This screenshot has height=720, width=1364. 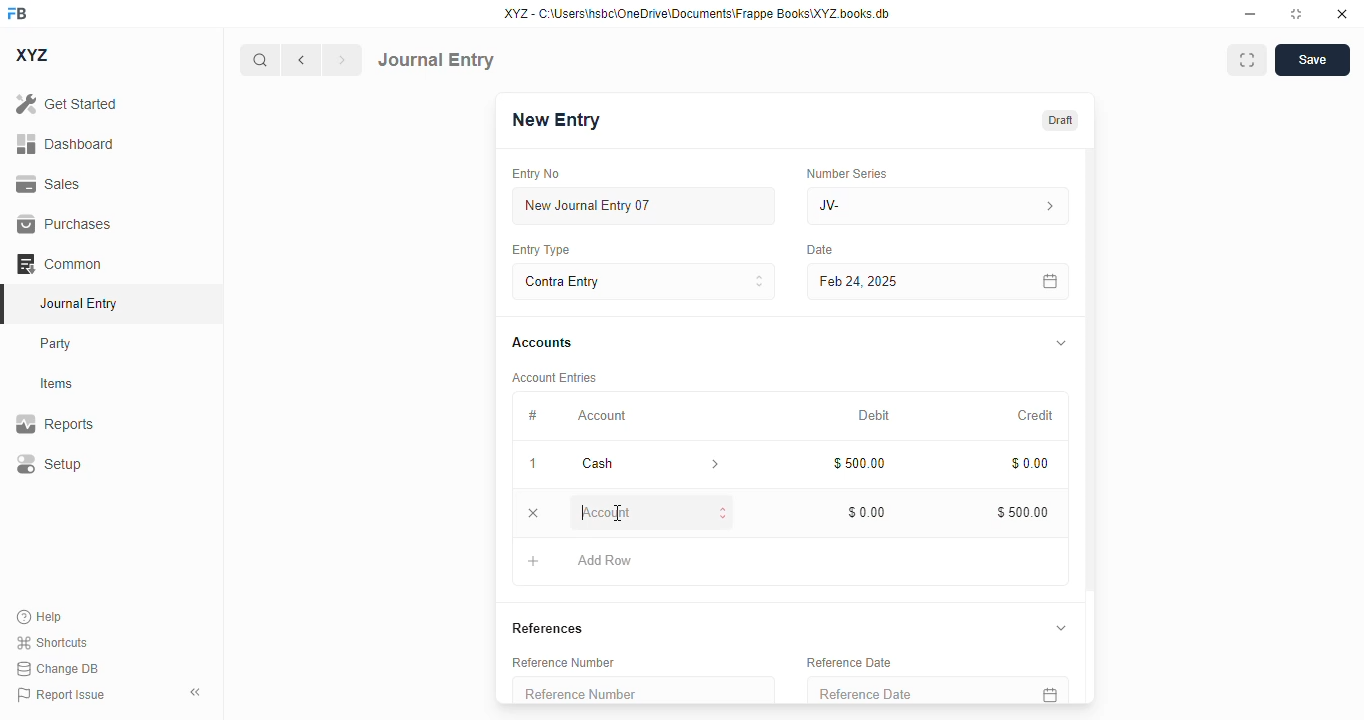 I want to click on FB - logo, so click(x=17, y=13).